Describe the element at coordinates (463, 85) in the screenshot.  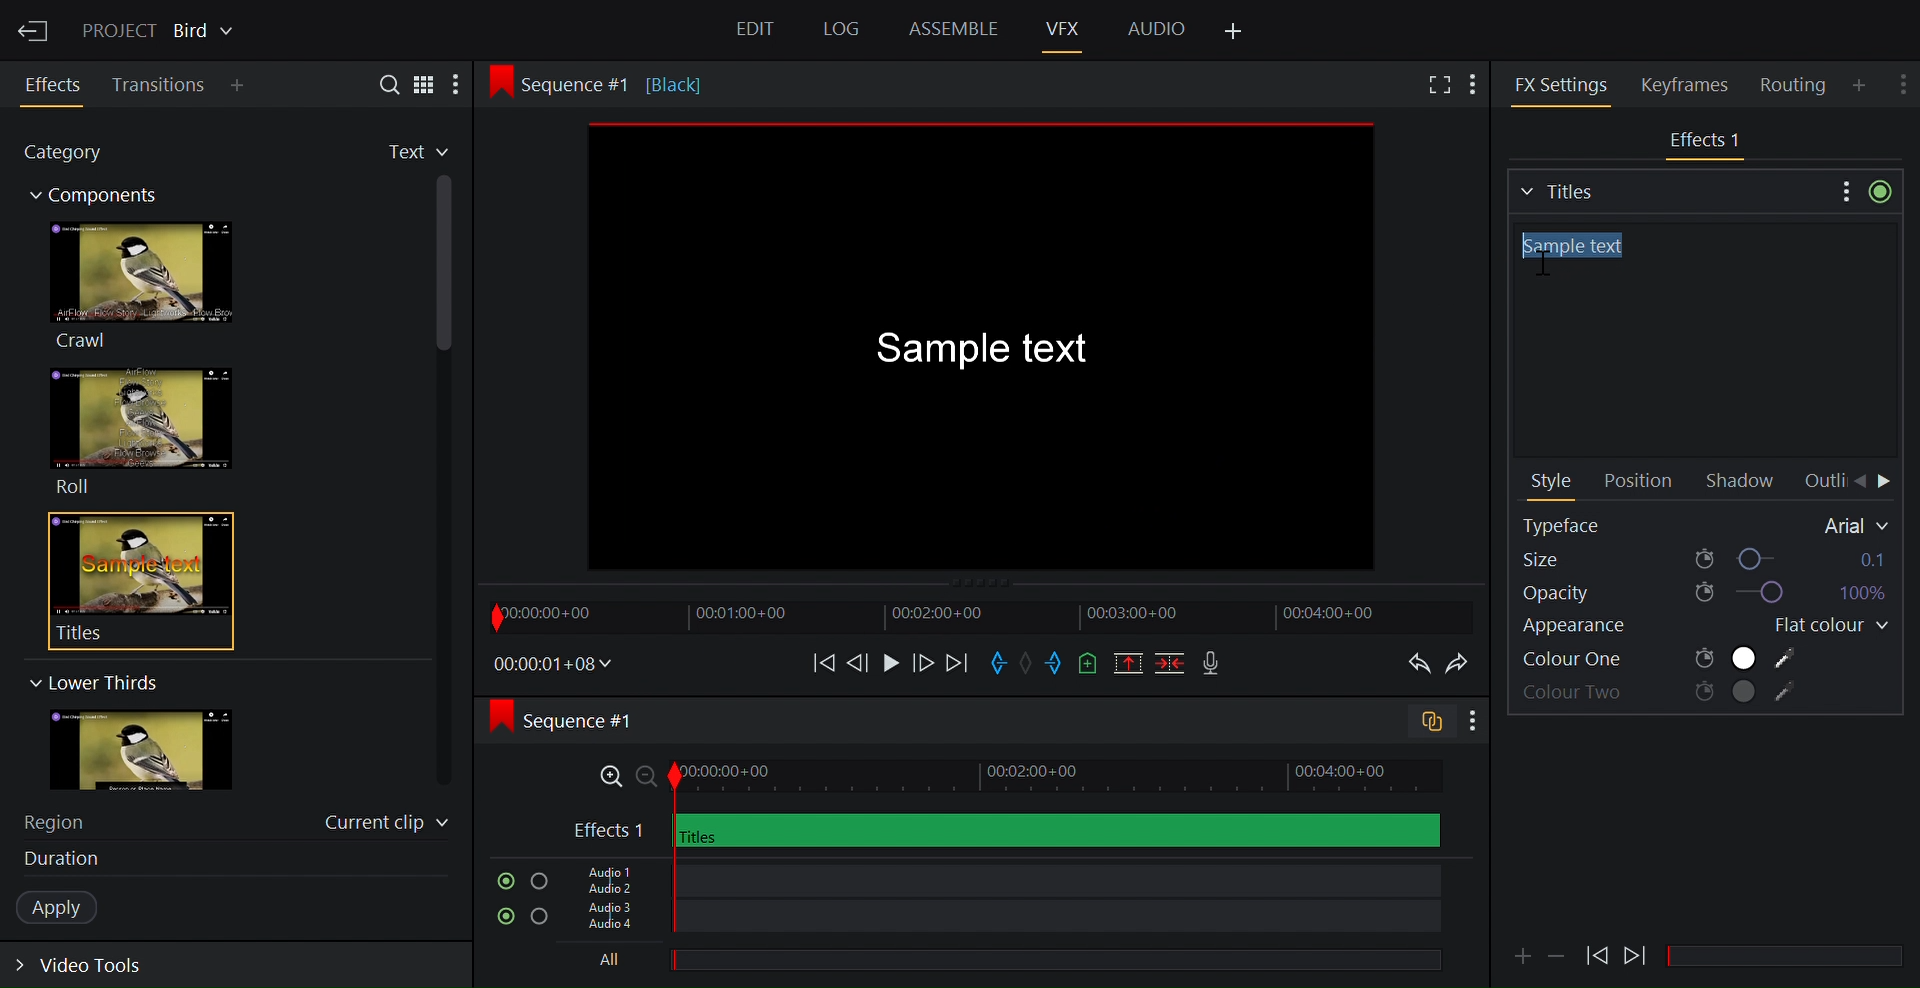
I see `More` at that location.